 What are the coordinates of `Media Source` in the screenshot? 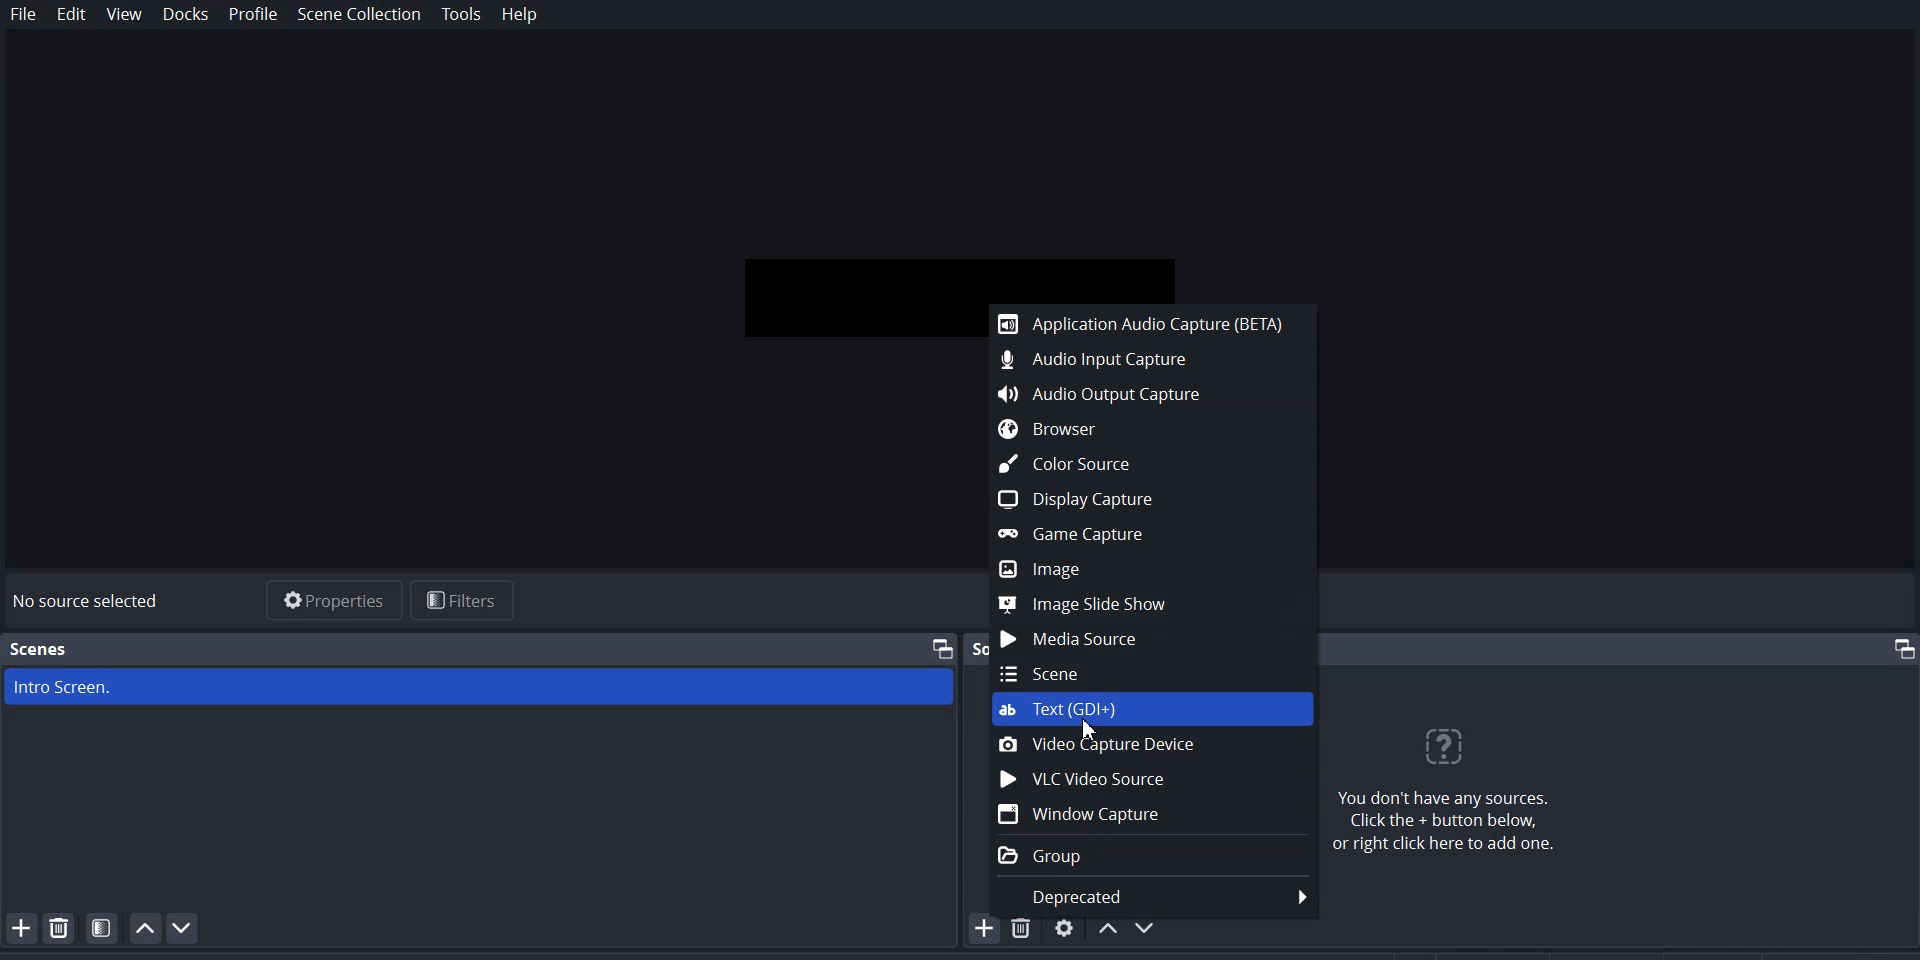 It's located at (1151, 640).